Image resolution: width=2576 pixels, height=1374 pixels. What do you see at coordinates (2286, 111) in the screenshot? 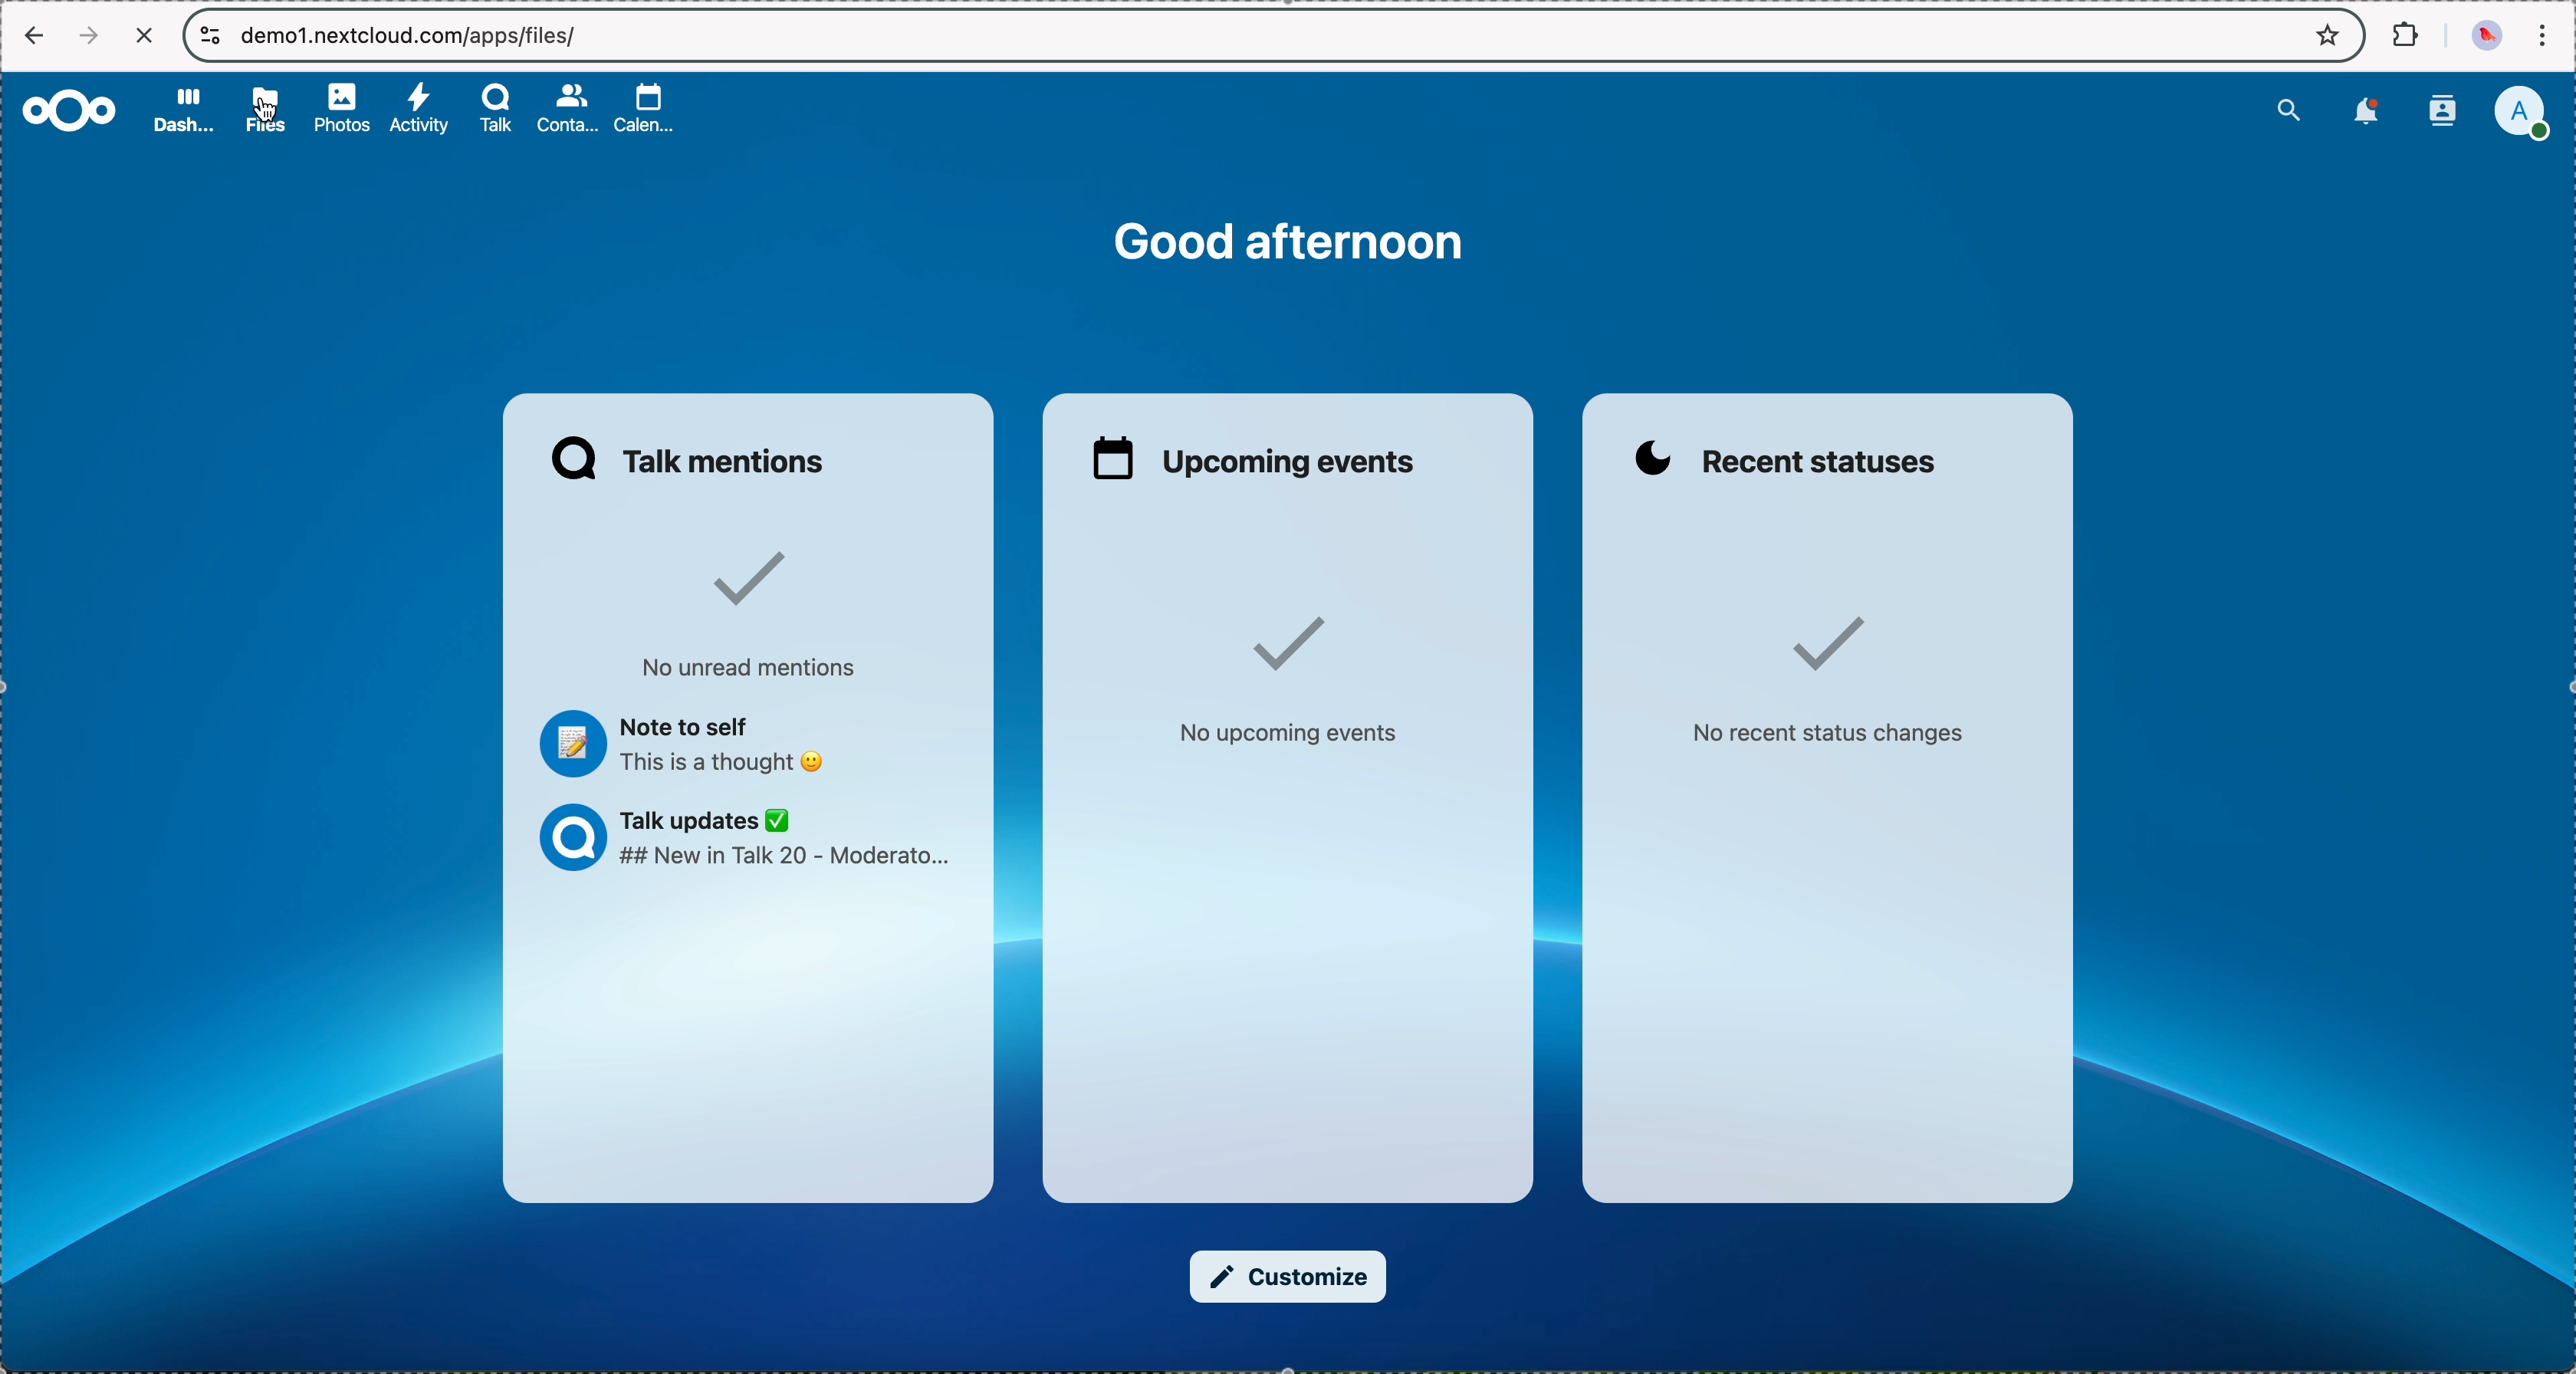
I see `search` at bounding box center [2286, 111].